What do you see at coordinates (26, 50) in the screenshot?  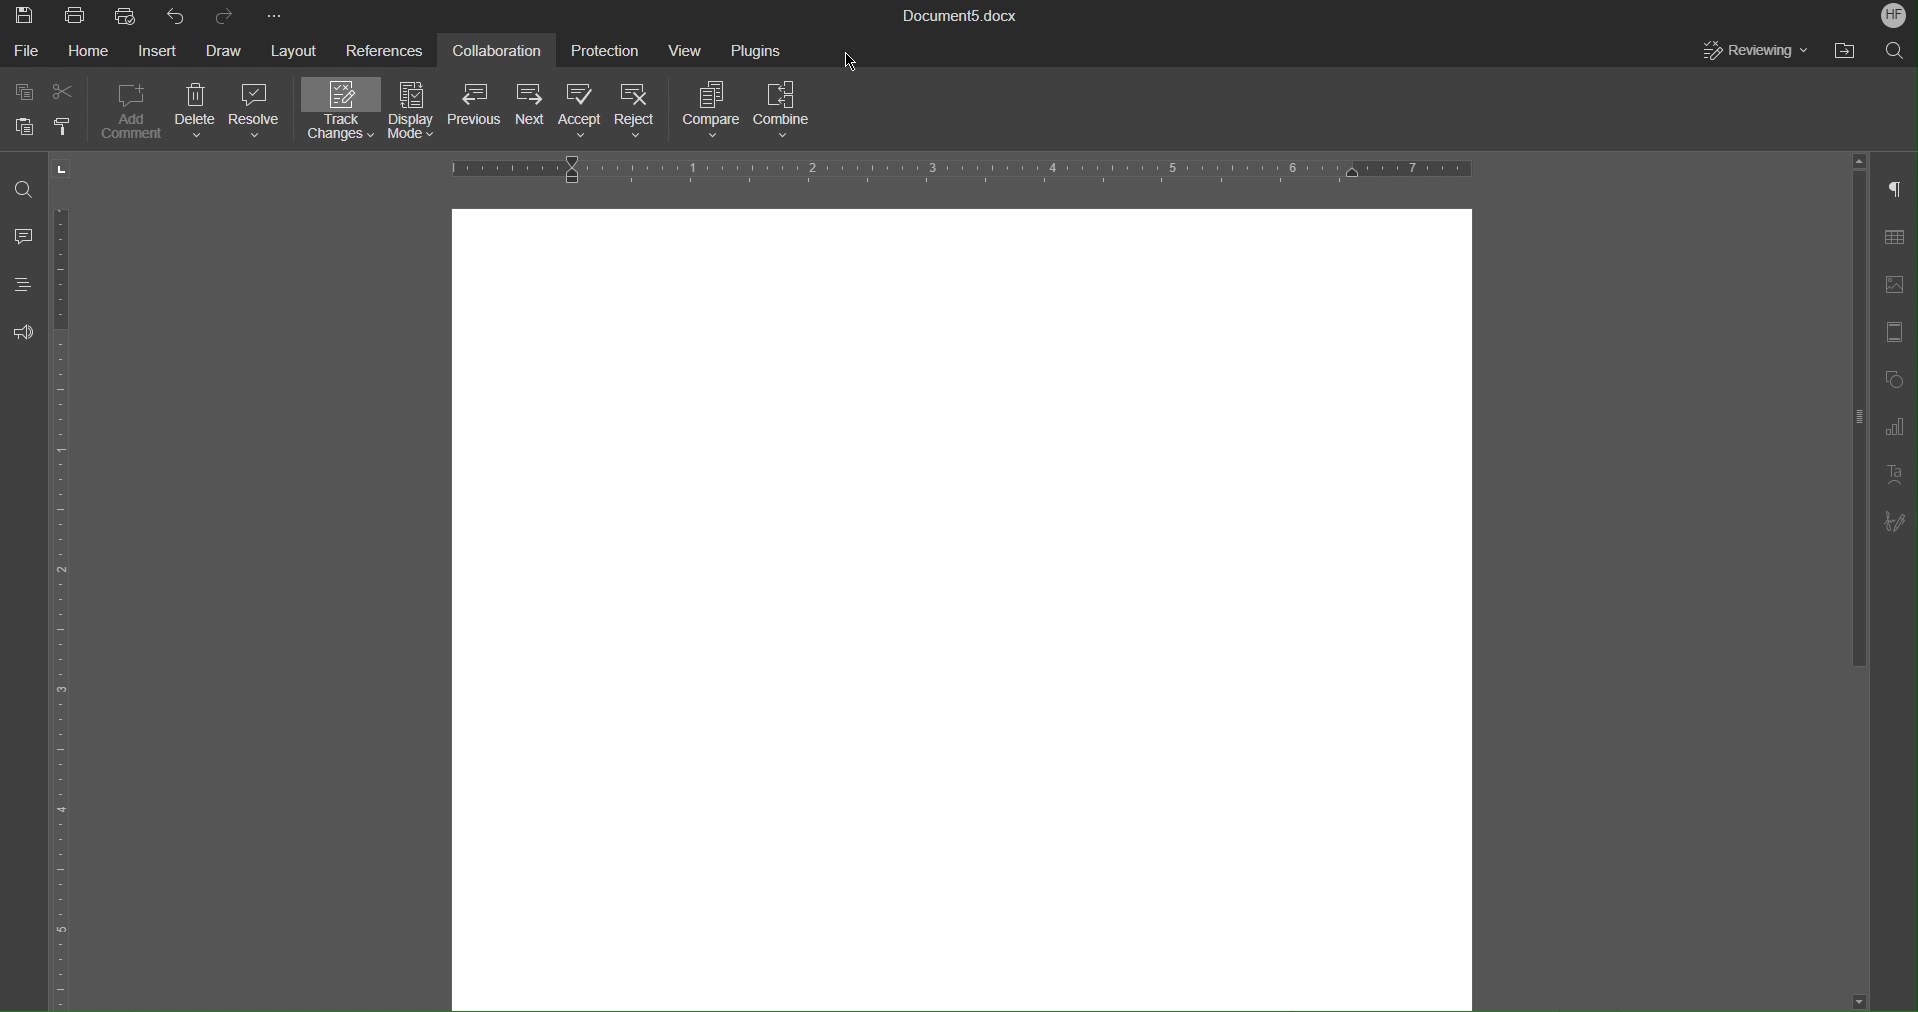 I see `File ` at bounding box center [26, 50].